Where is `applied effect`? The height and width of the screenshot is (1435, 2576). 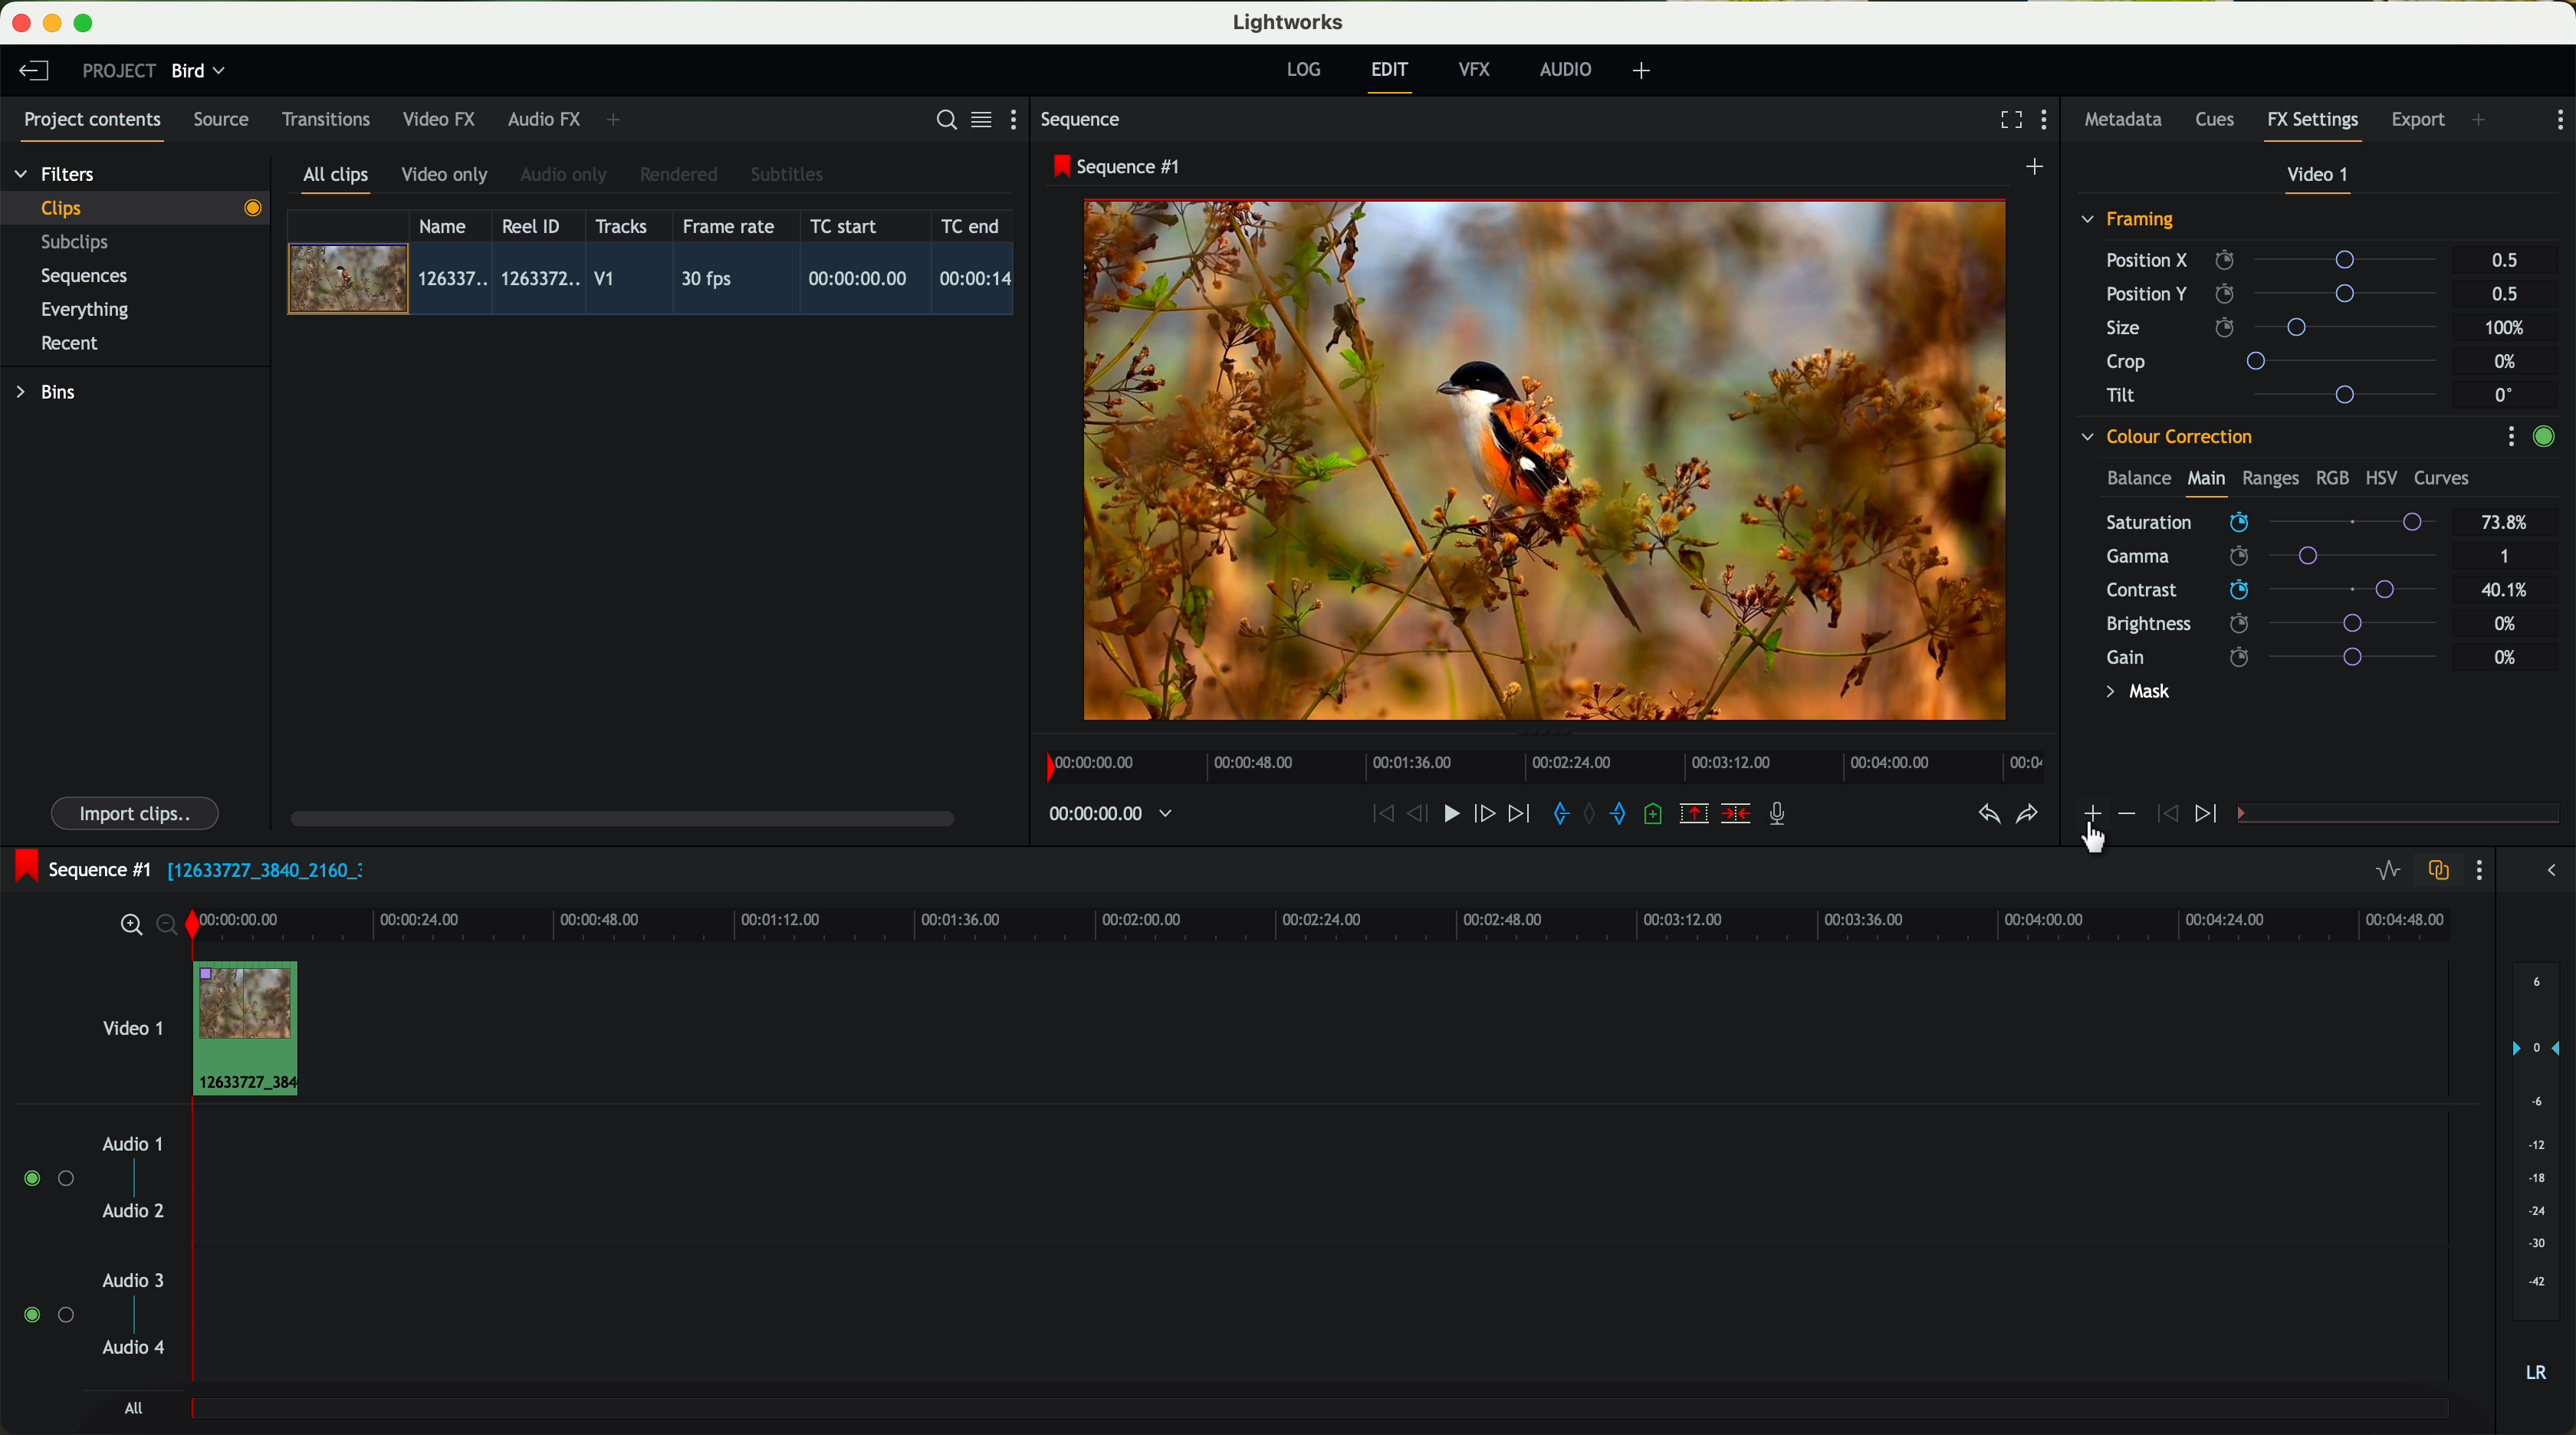
applied effect is located at coordinates (1549, 460).